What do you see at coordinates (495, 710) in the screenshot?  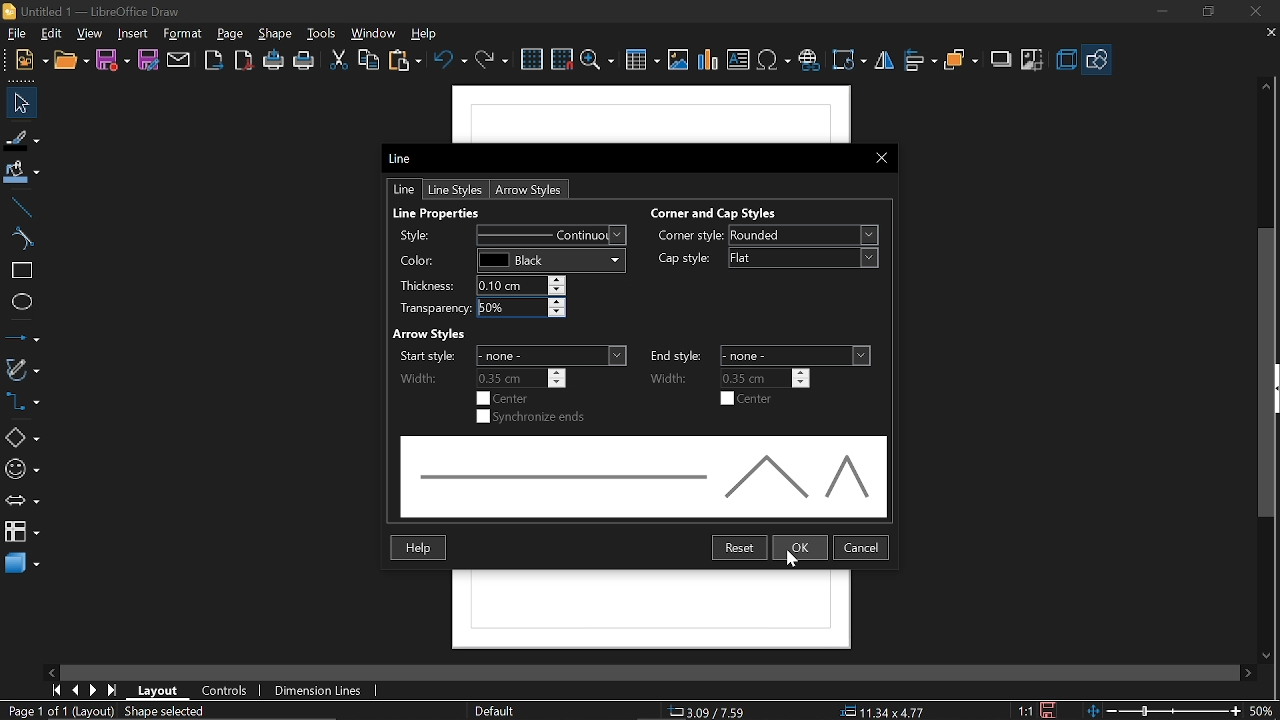 I see `Page style (Default)` at bounding box center [495, 710].